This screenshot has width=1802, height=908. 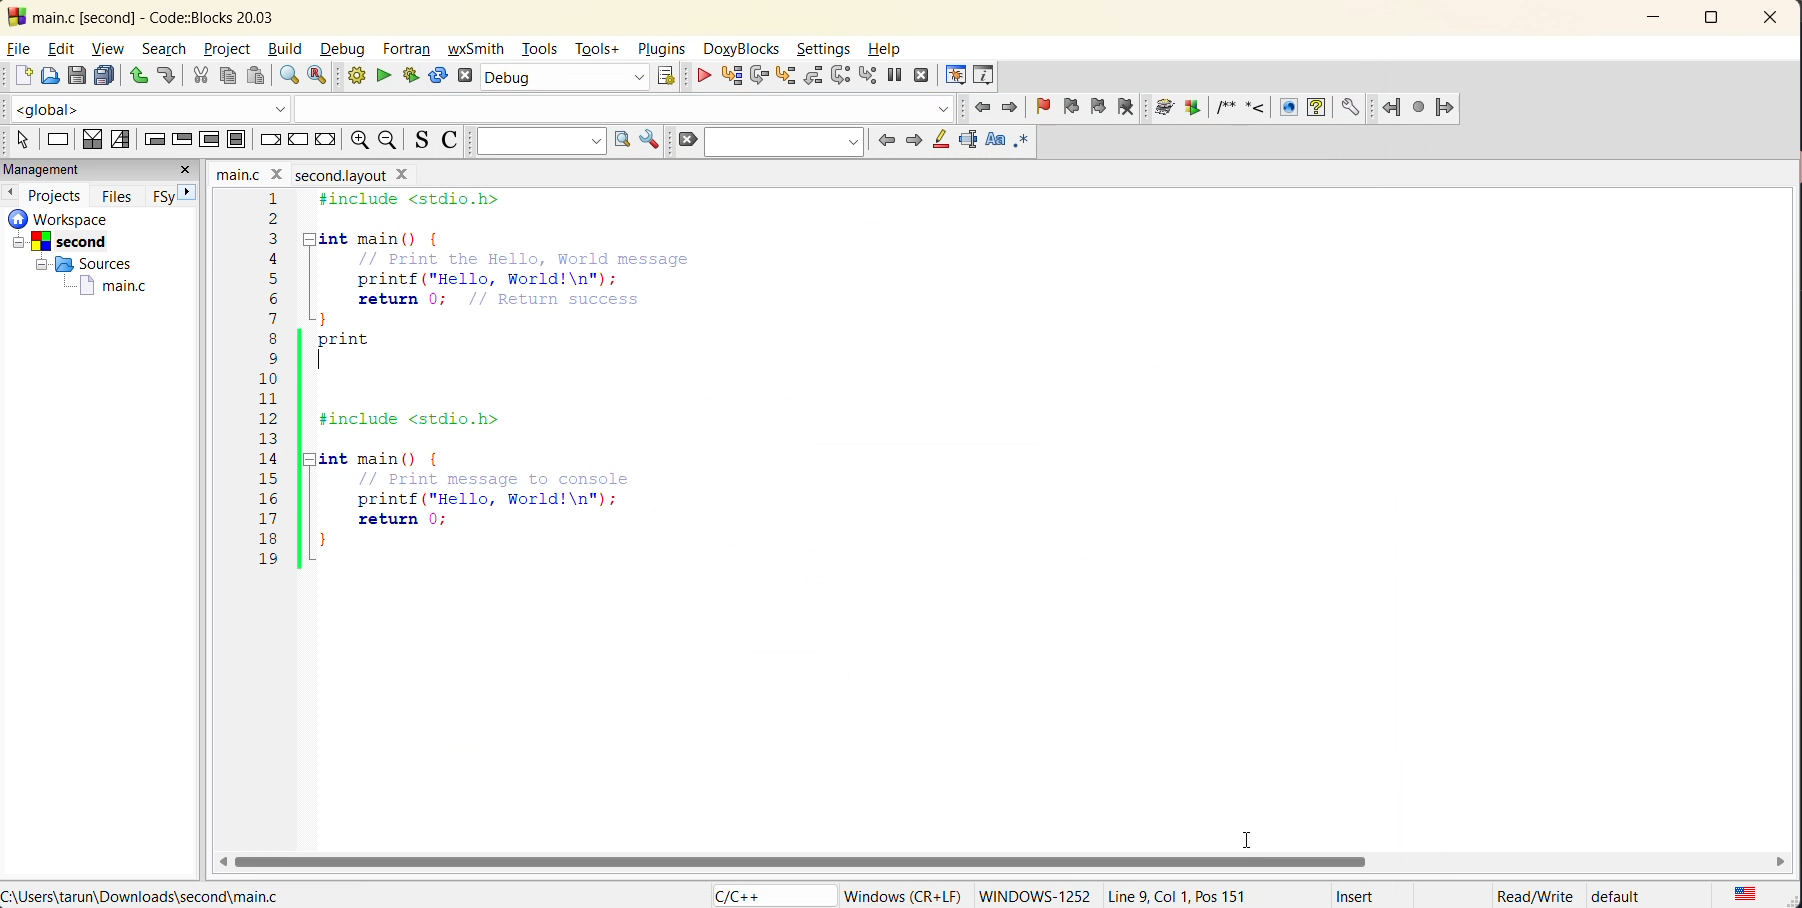 What do you see at coordinates (768, 894) in the screenshot?
I see `language` at bounding box center [768, 894].